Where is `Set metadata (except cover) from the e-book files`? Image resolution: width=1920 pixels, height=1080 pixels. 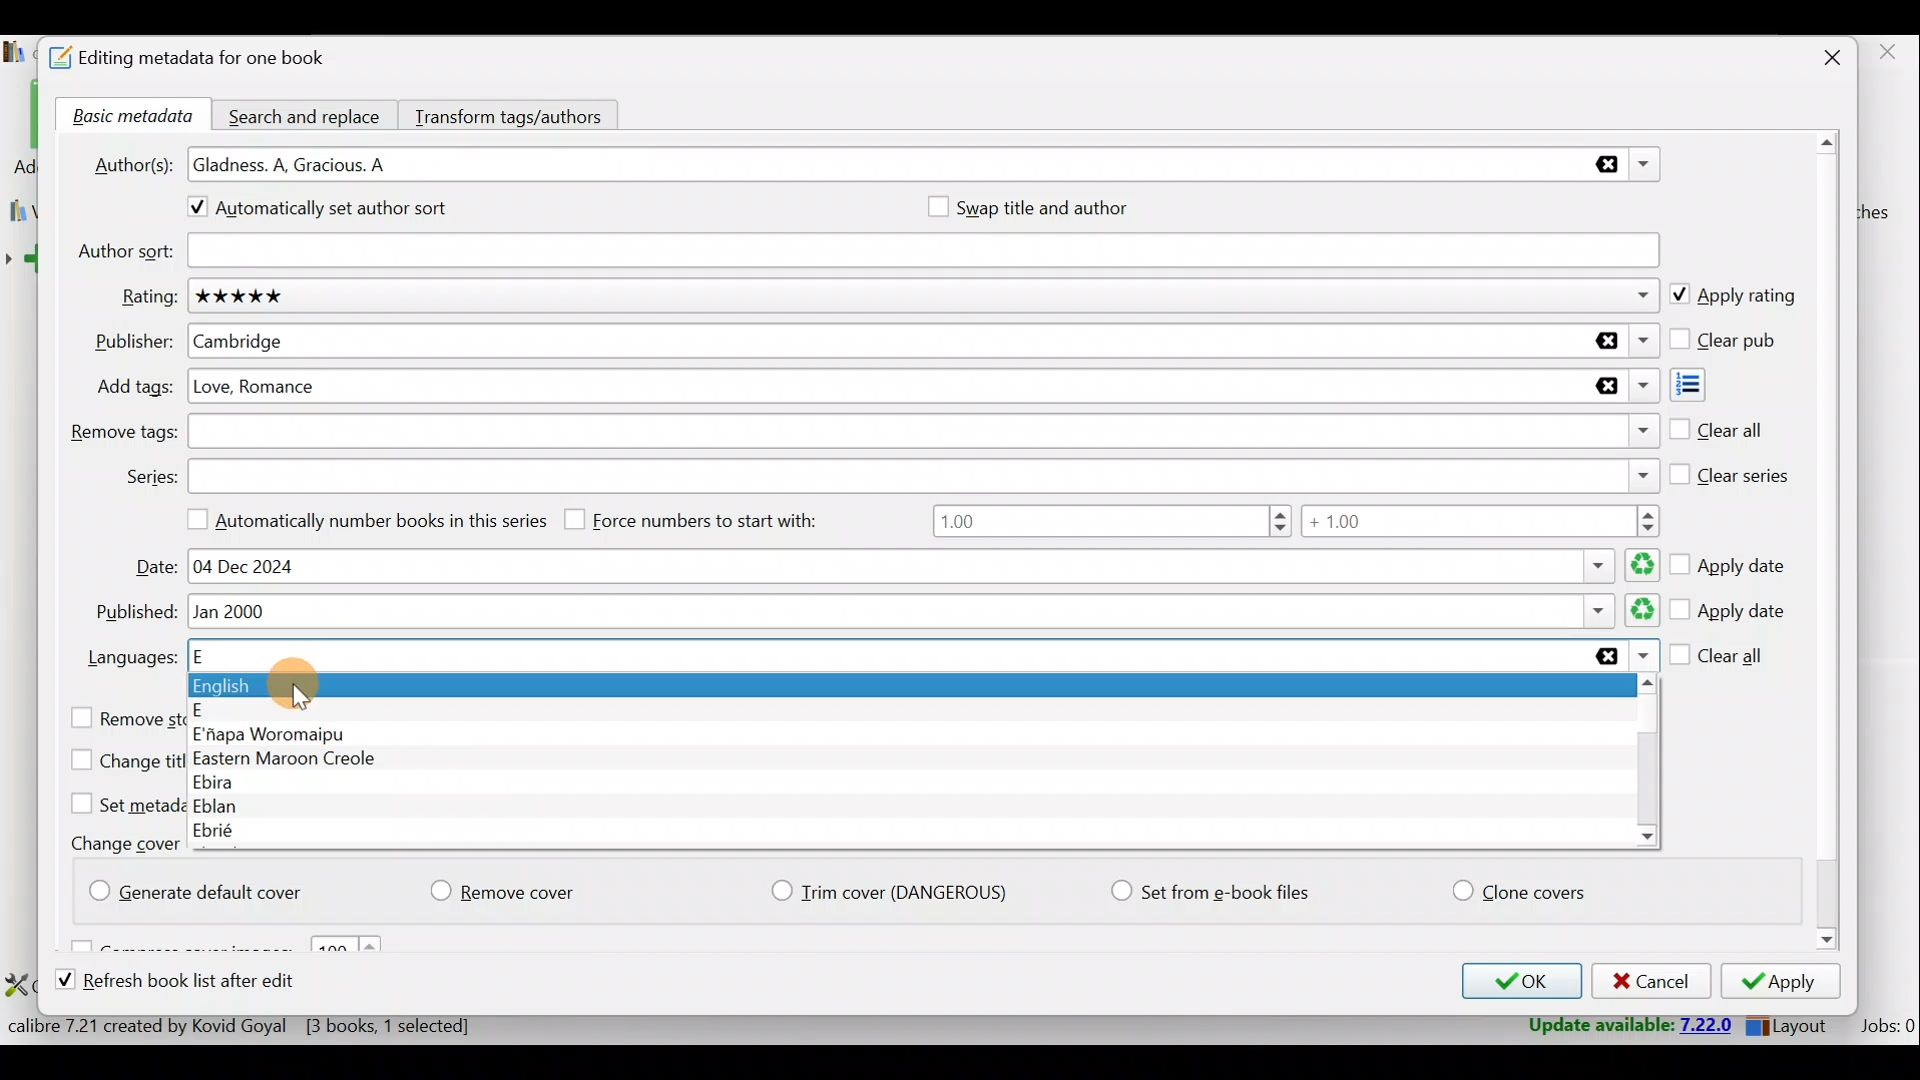
Set metadata (except cover) from the e-book files is located at coordinates (122, 803).